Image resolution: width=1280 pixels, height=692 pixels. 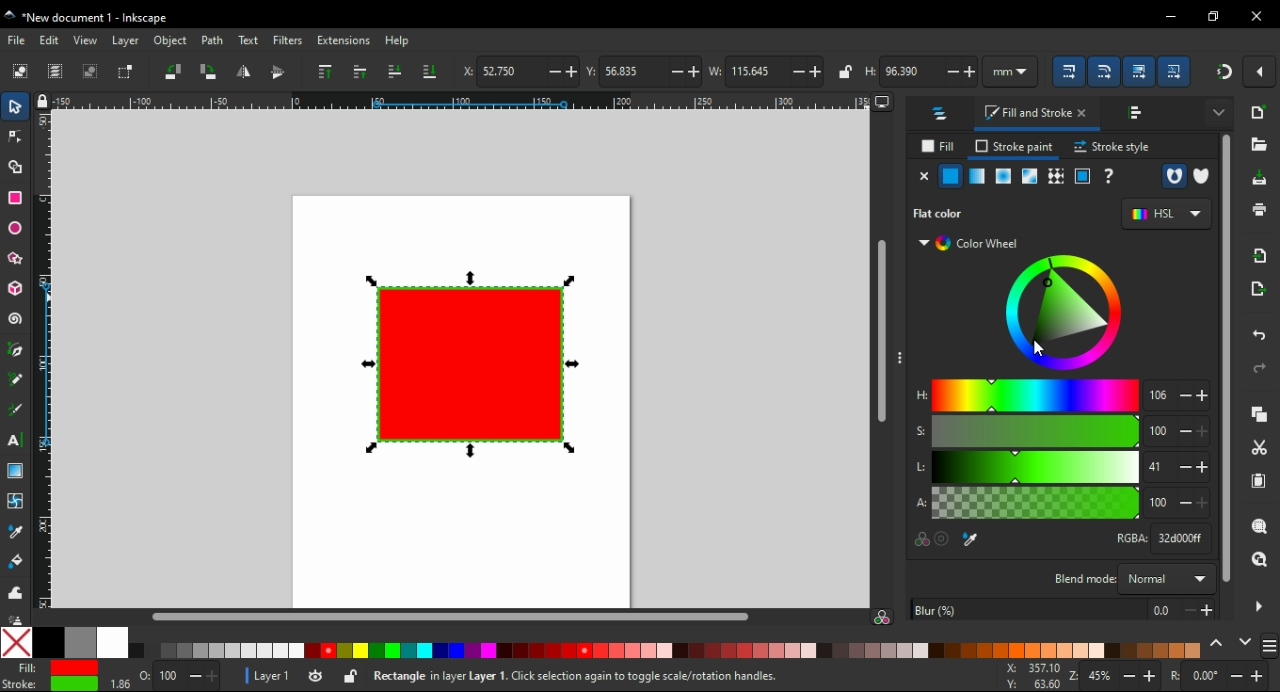 What do you see at coordinates (714, 71) in the screenshot?
I see `weight of selection` at bounding box center [714, 71].